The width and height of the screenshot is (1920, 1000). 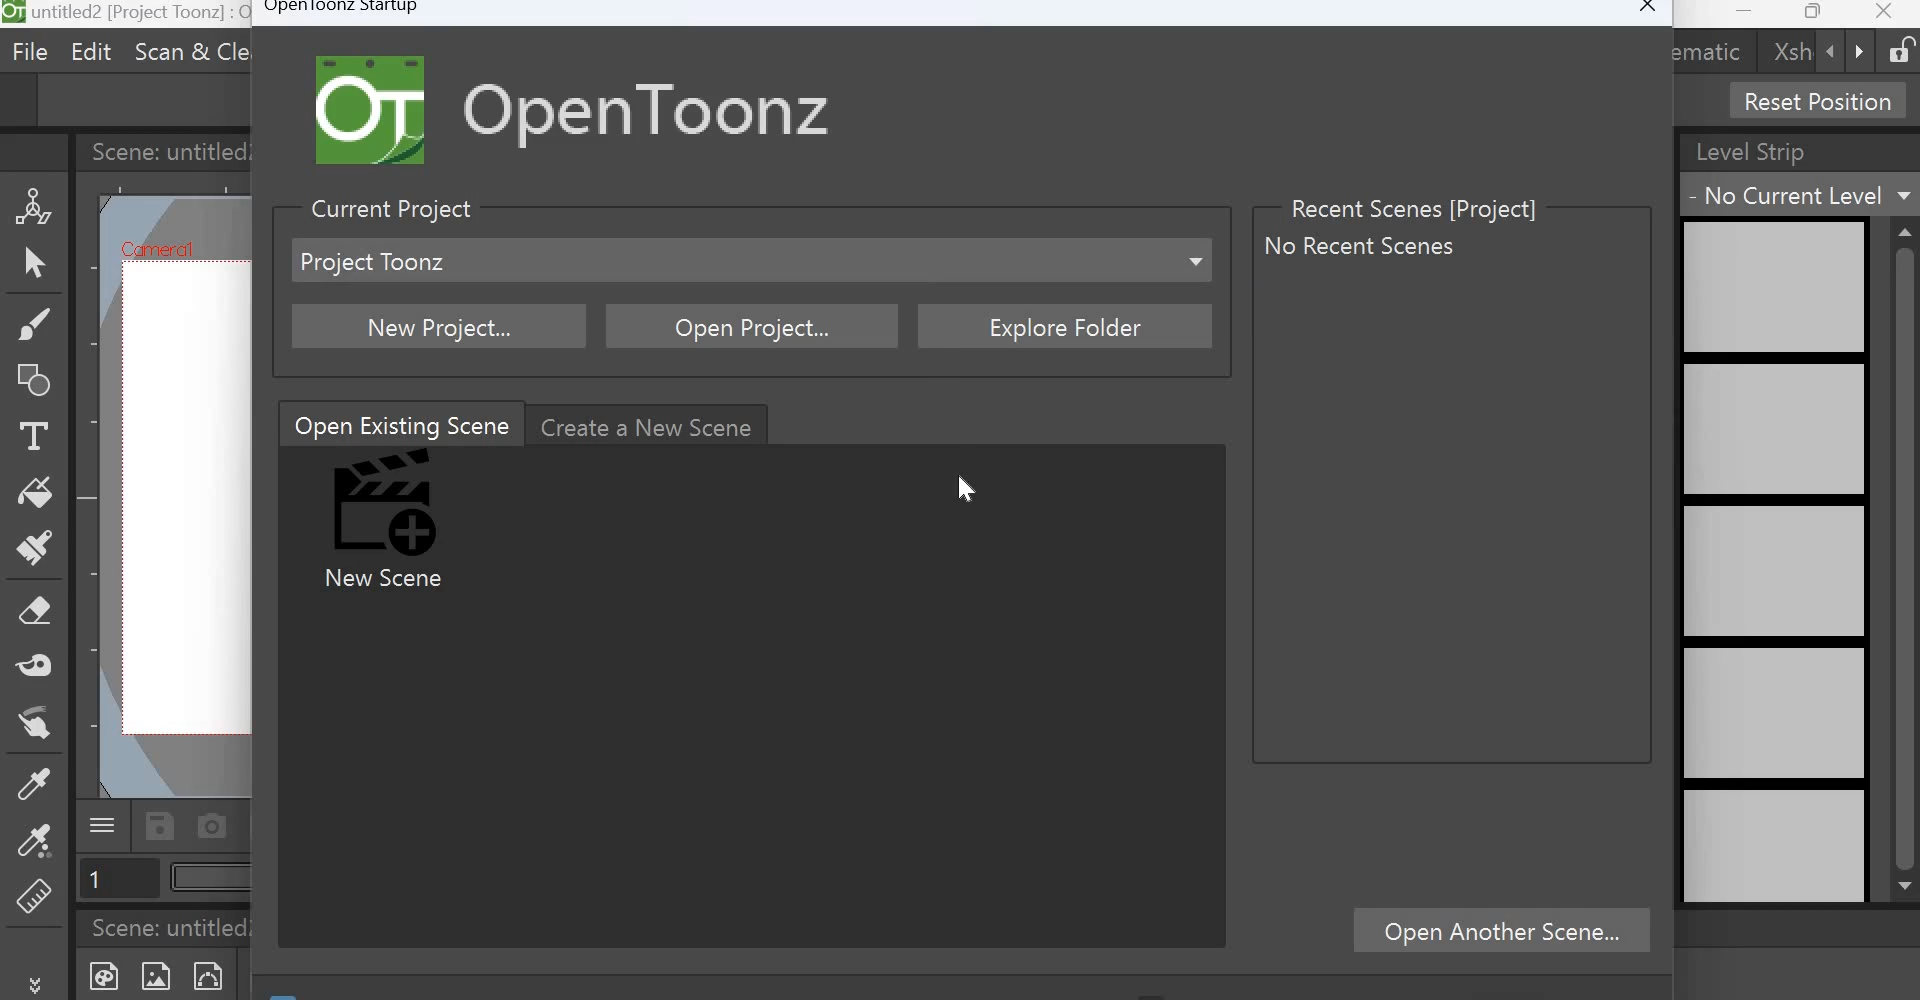 I want to click on Menu, so click(x=103, y=823).